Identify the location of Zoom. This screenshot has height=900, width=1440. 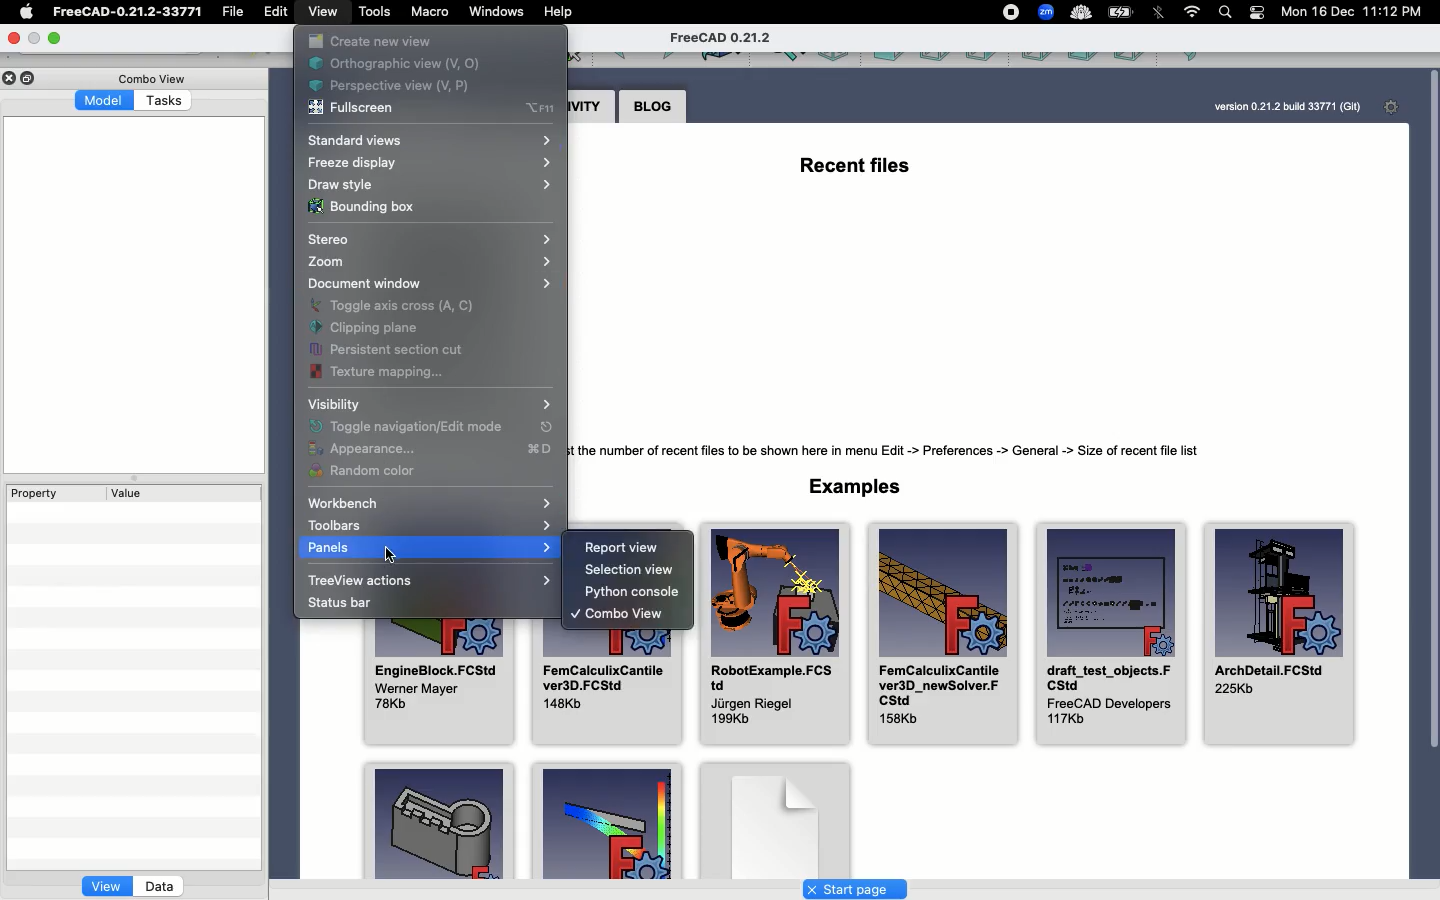
(427, 262).